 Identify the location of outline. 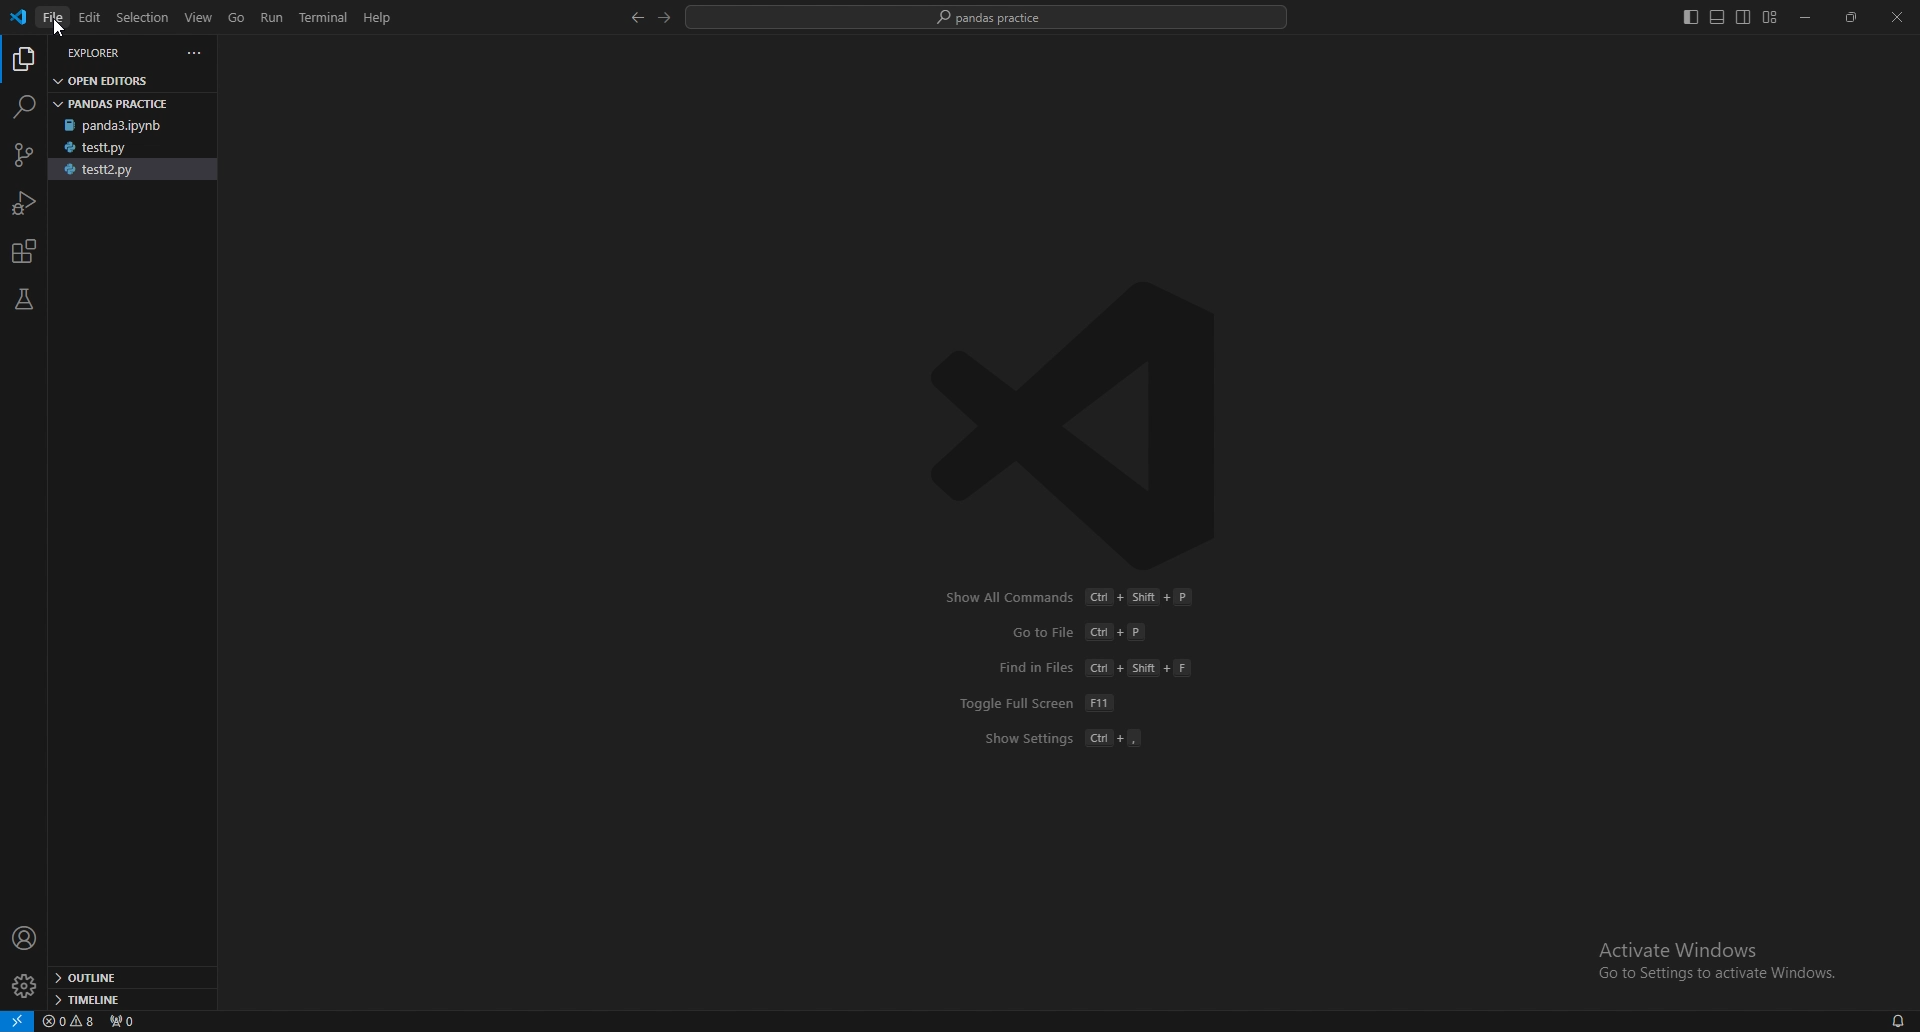
(128, 978).